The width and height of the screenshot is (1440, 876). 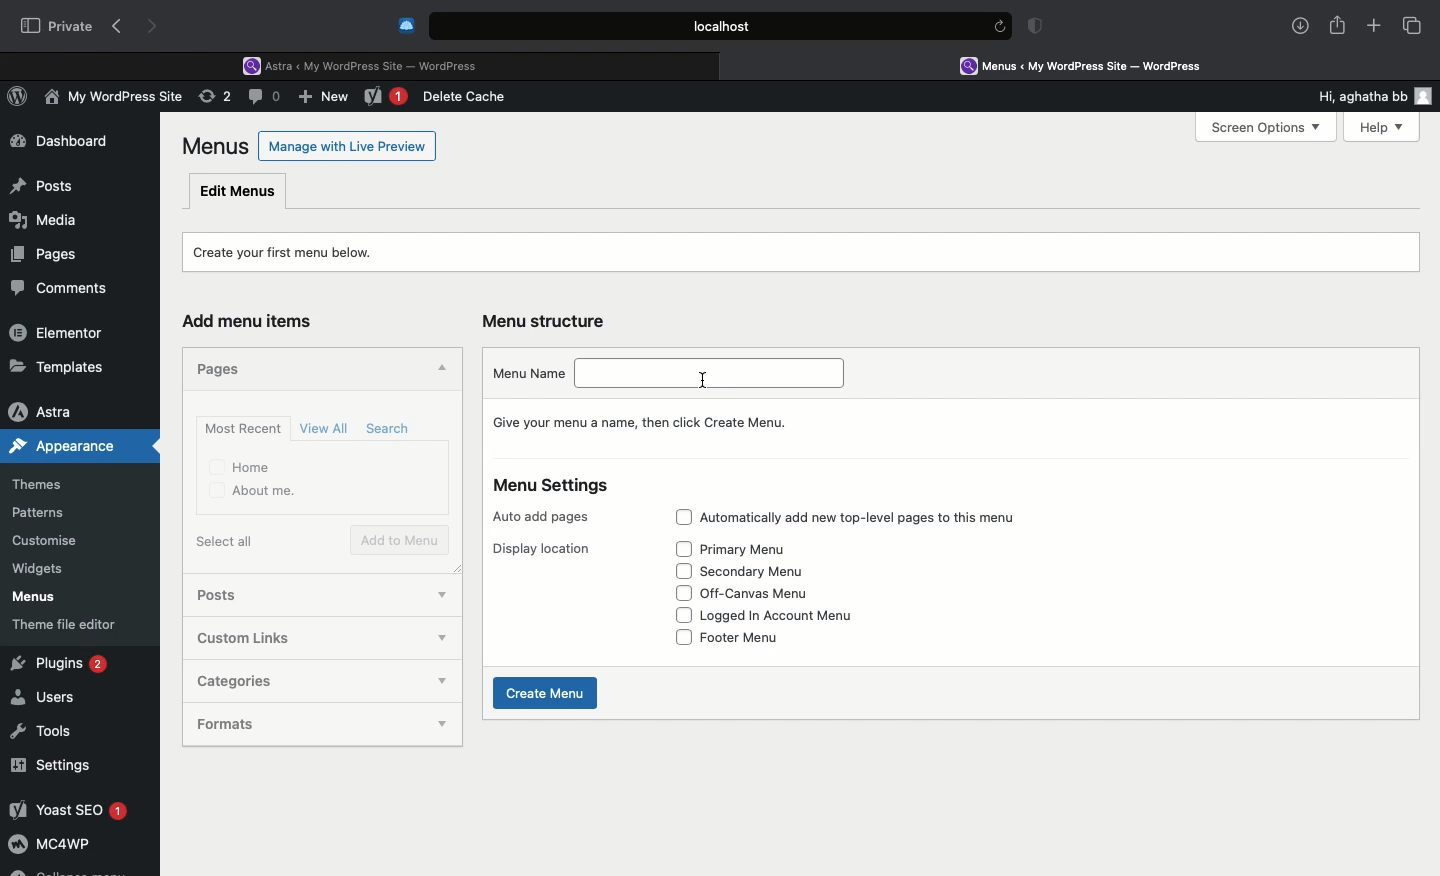 I want to click on Themes, so click(x=51, y=485).